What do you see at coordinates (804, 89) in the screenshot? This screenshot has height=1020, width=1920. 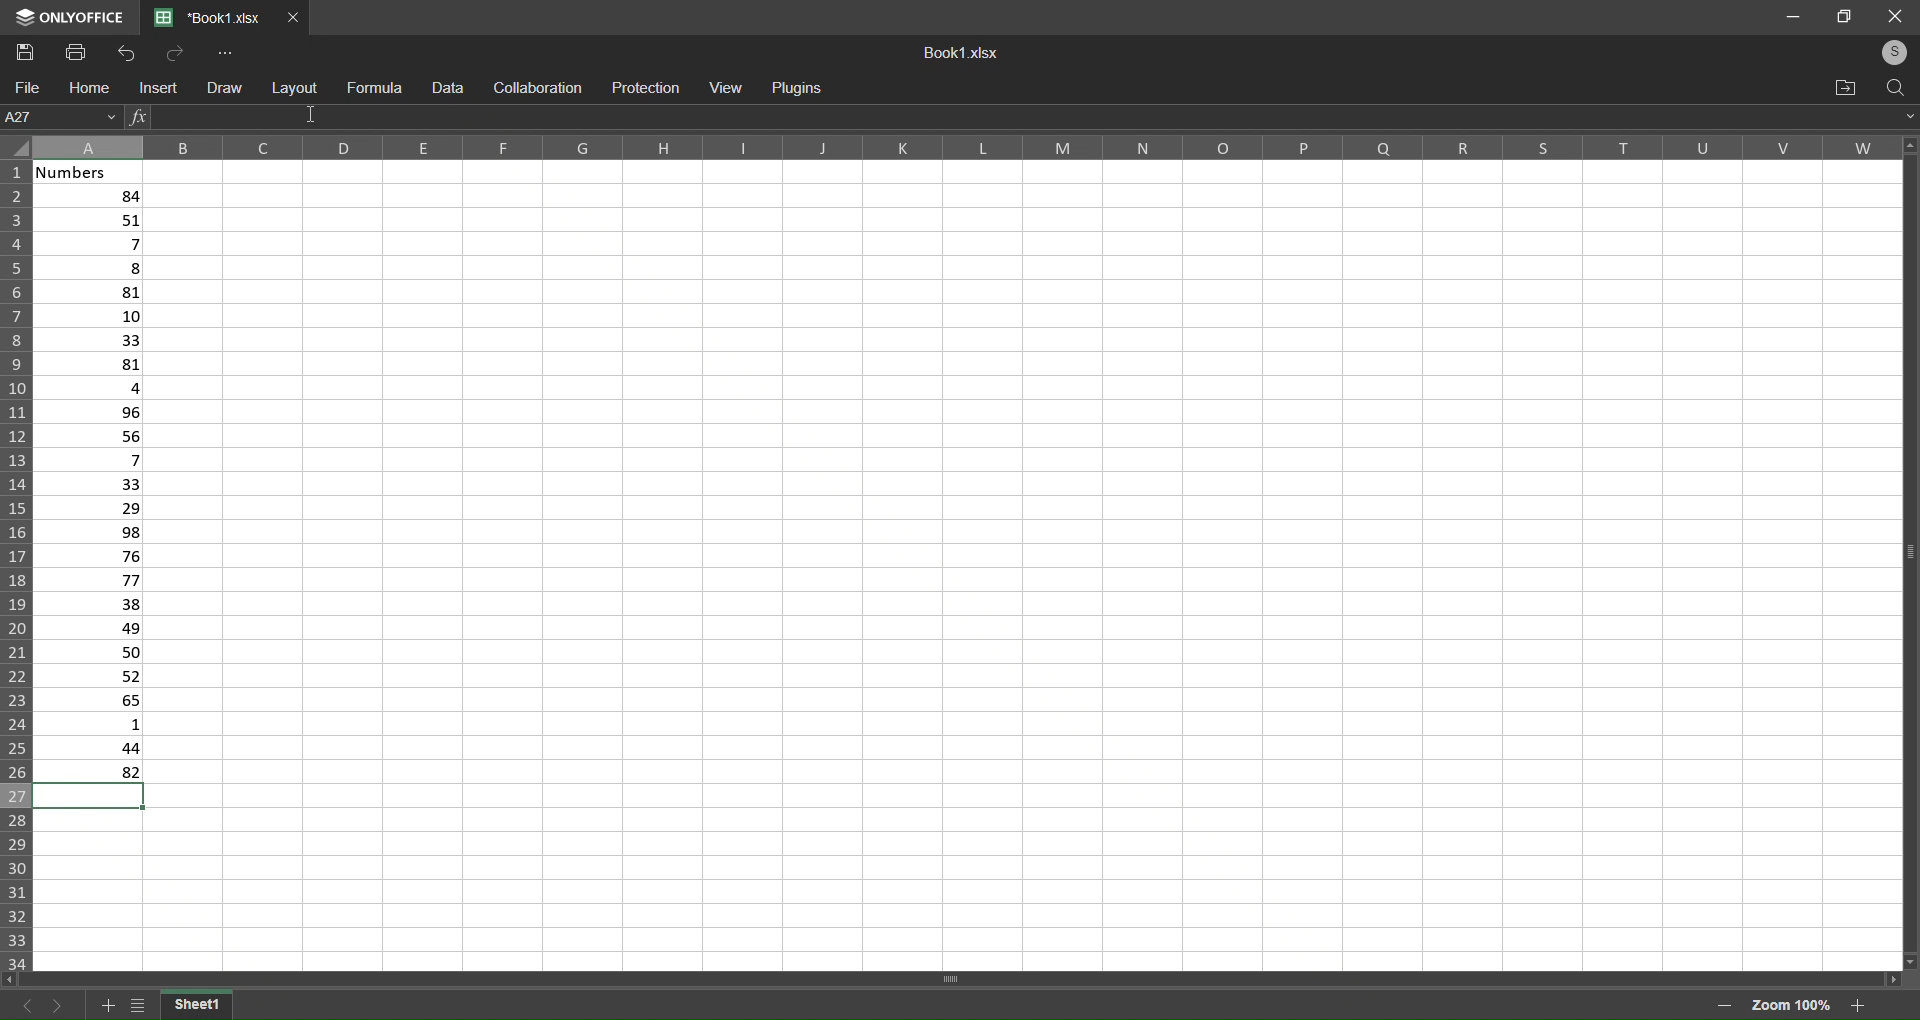 I see `Plugins` at bounding box center [804, 89].